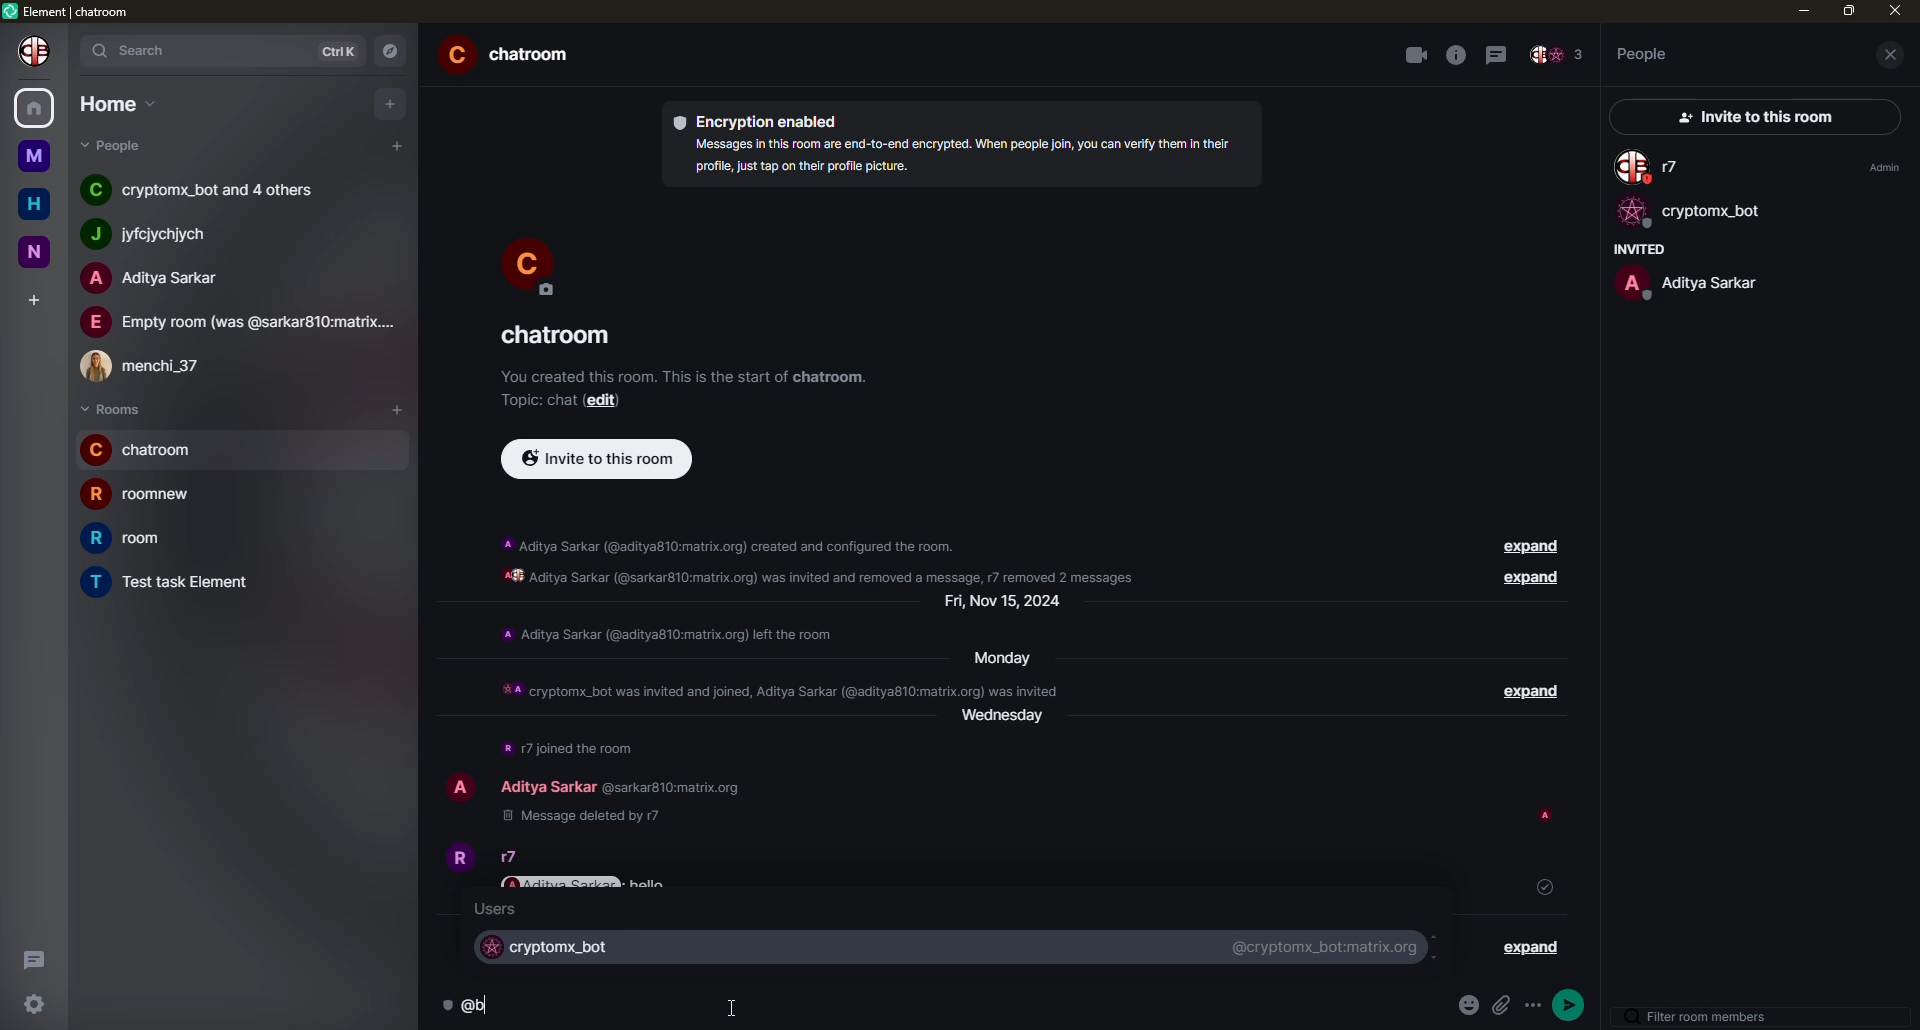  Describe the element at coordinates (828, 560) in the screenshot. I see `info` at that location.